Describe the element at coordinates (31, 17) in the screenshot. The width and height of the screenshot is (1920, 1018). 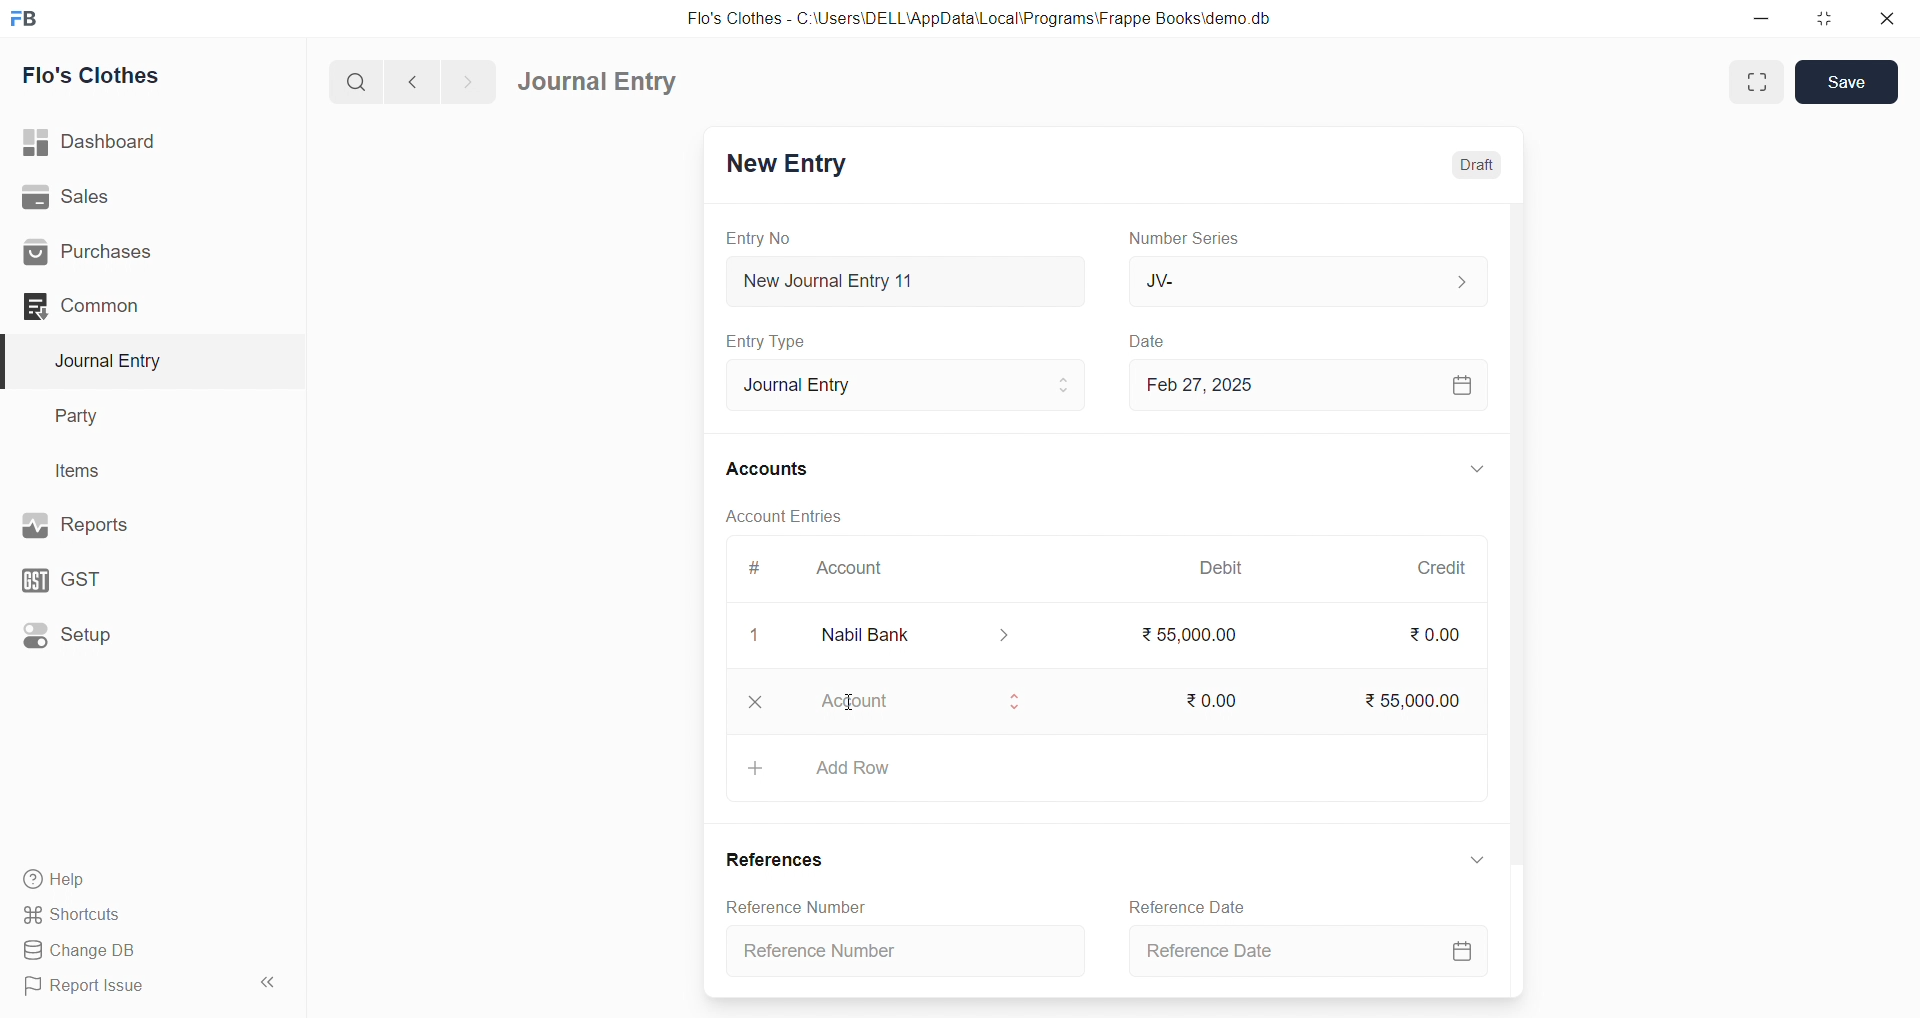
I see `logo` at that location.